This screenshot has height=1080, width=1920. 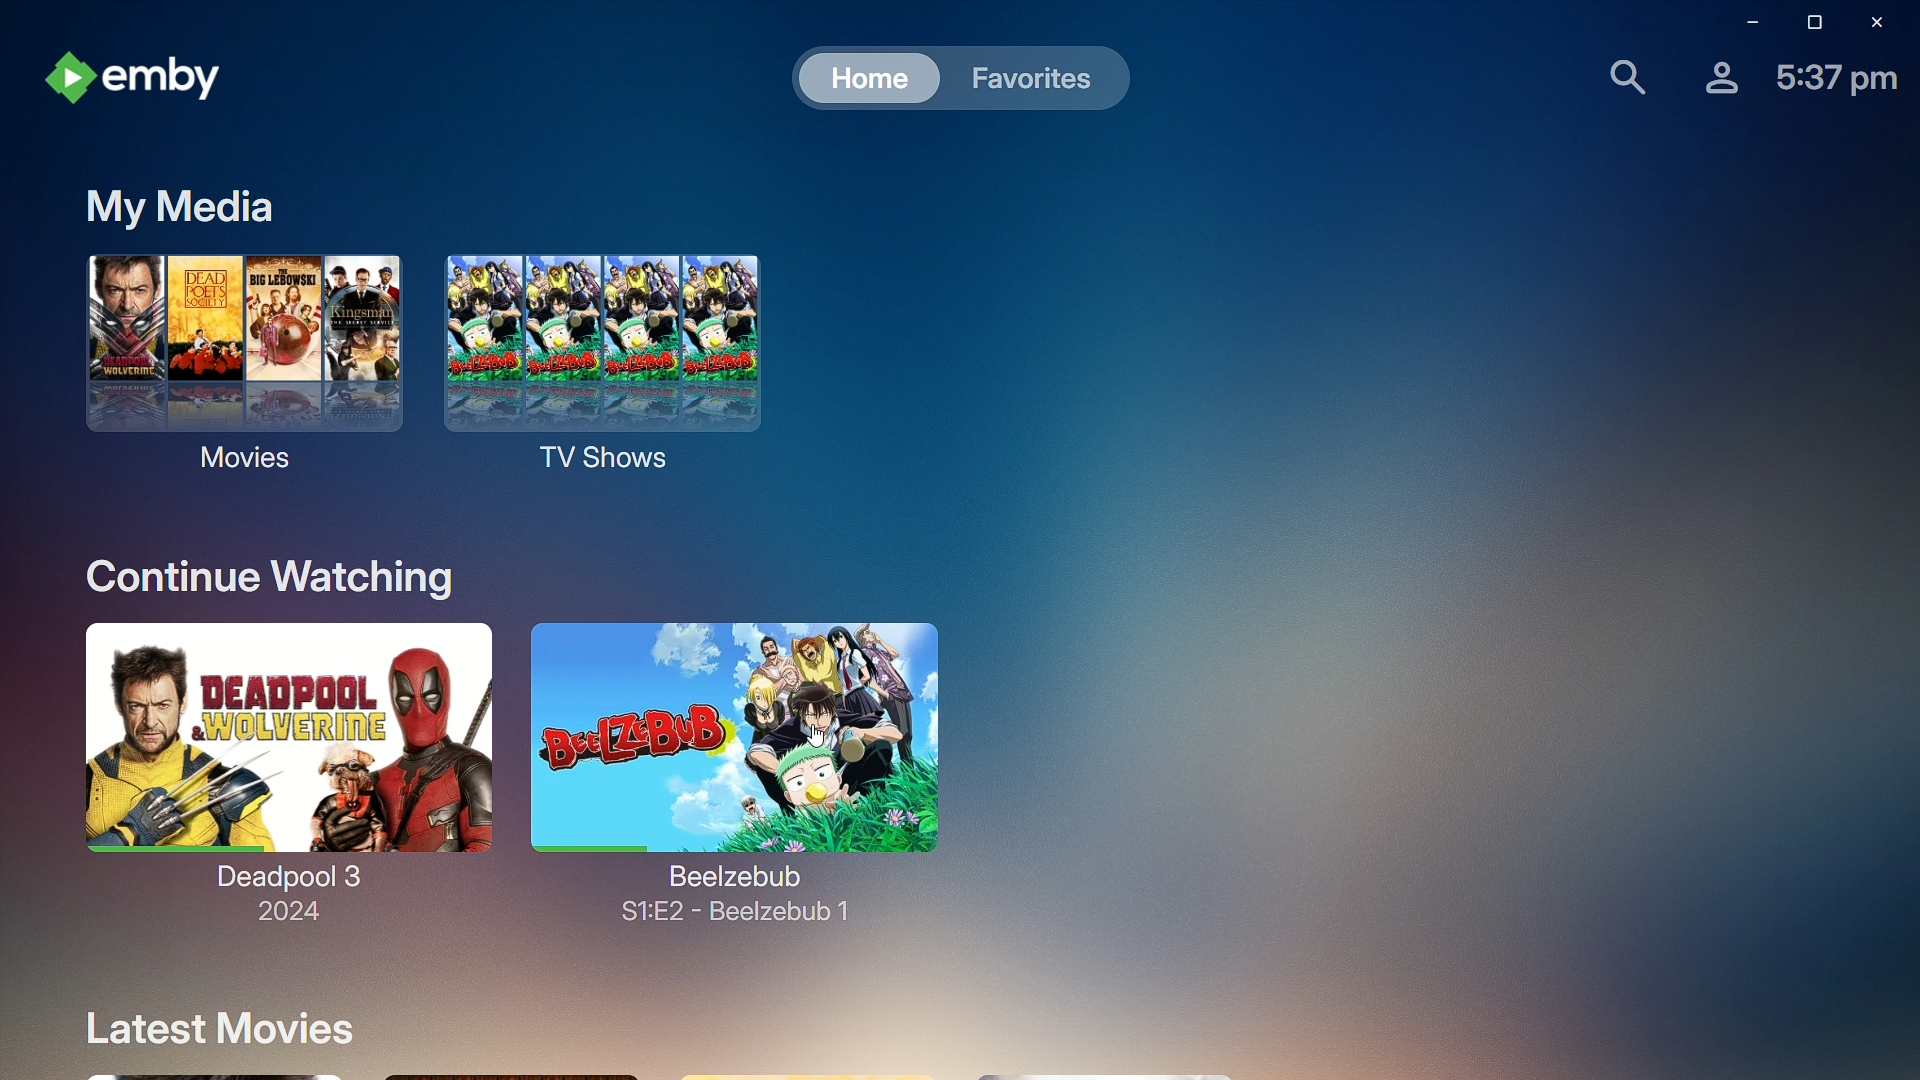 What do you see at coordinates (1712, 80) in the screenshot?
I see `Account` at bounding box center [1712, 80].